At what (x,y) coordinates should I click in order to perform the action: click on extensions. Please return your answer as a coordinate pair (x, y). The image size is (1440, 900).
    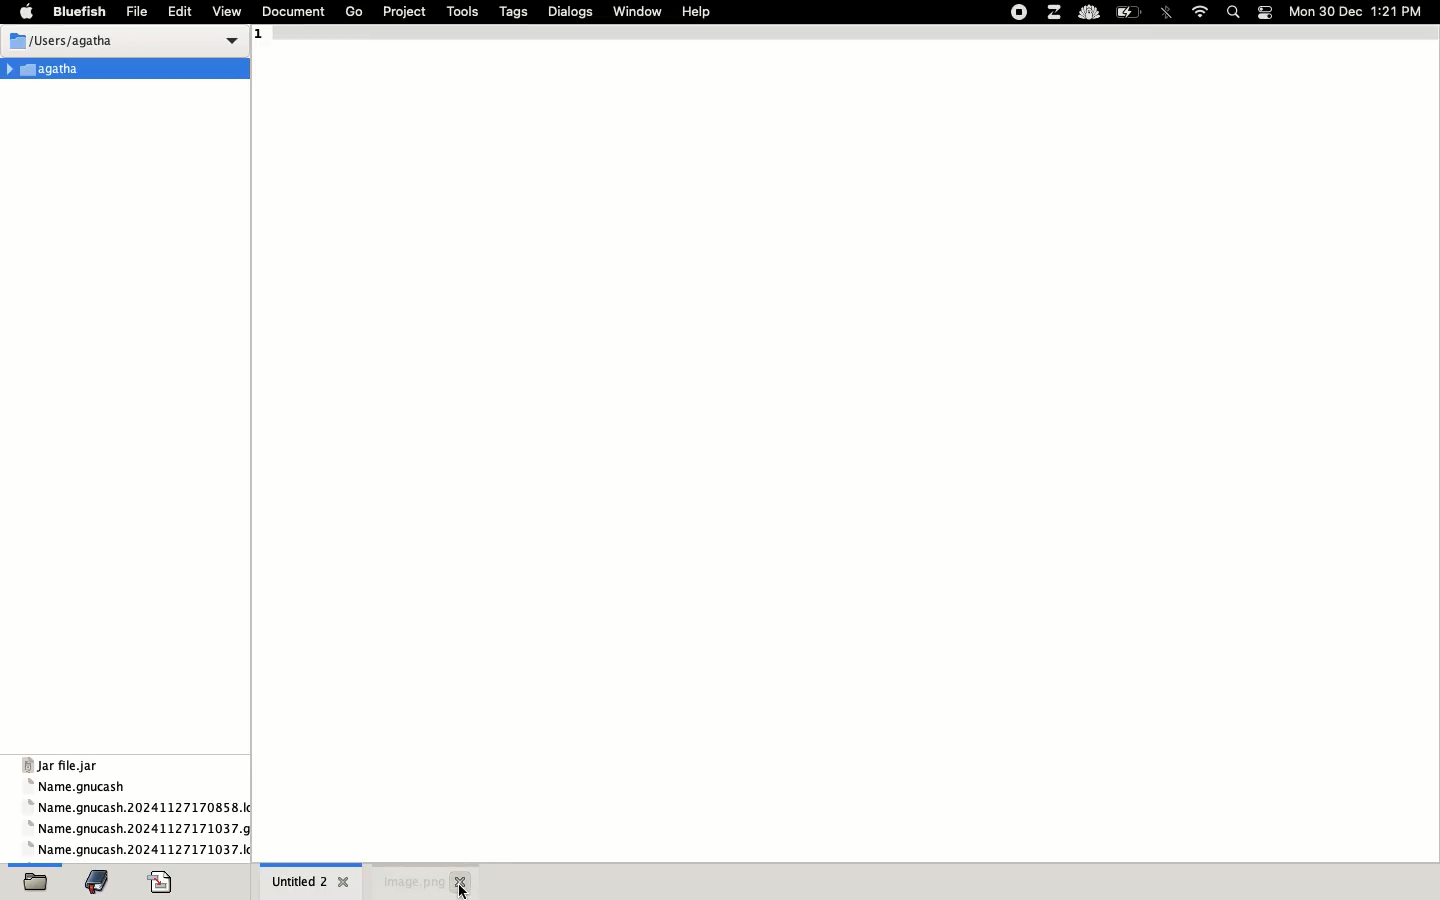
    Looking at the image, I should click on (1056, 12).